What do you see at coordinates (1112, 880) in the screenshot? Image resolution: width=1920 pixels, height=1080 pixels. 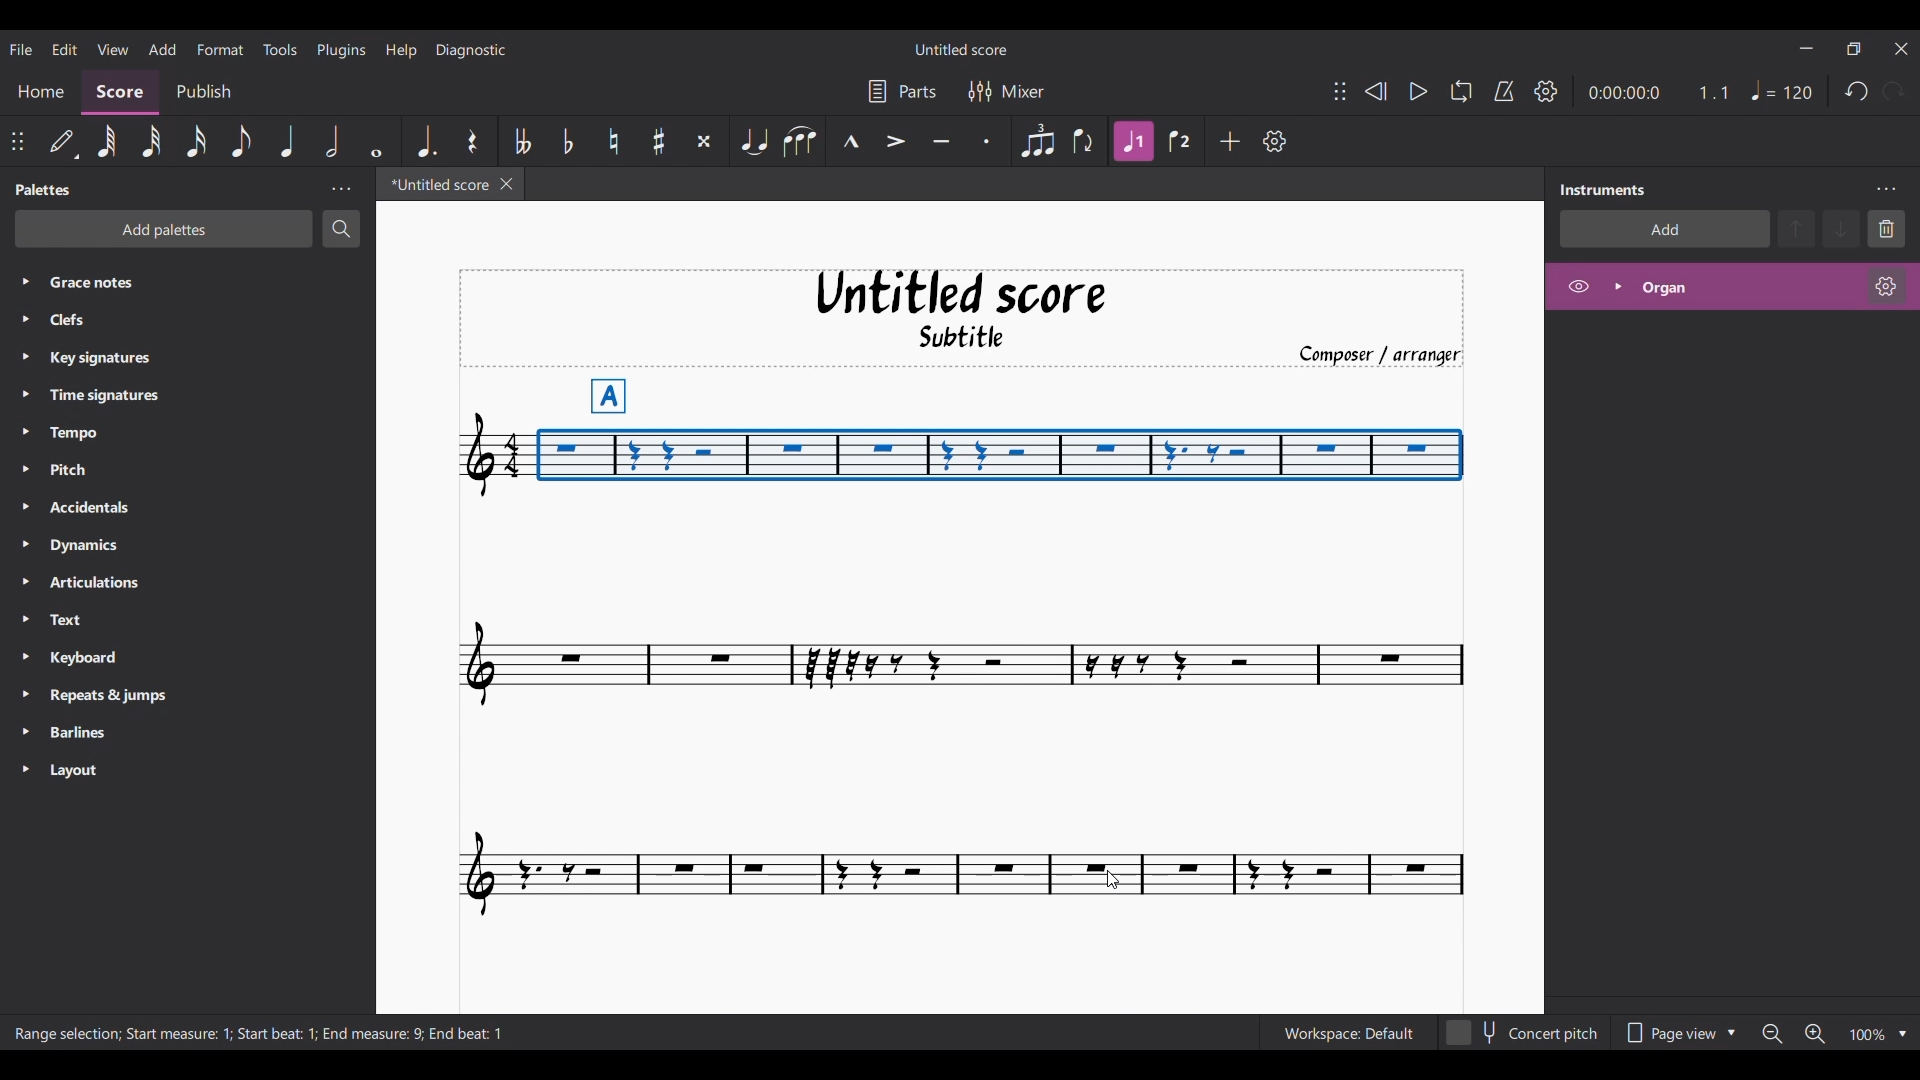 I see `Cursor position unchanged` at bounding box center [1112, 880].